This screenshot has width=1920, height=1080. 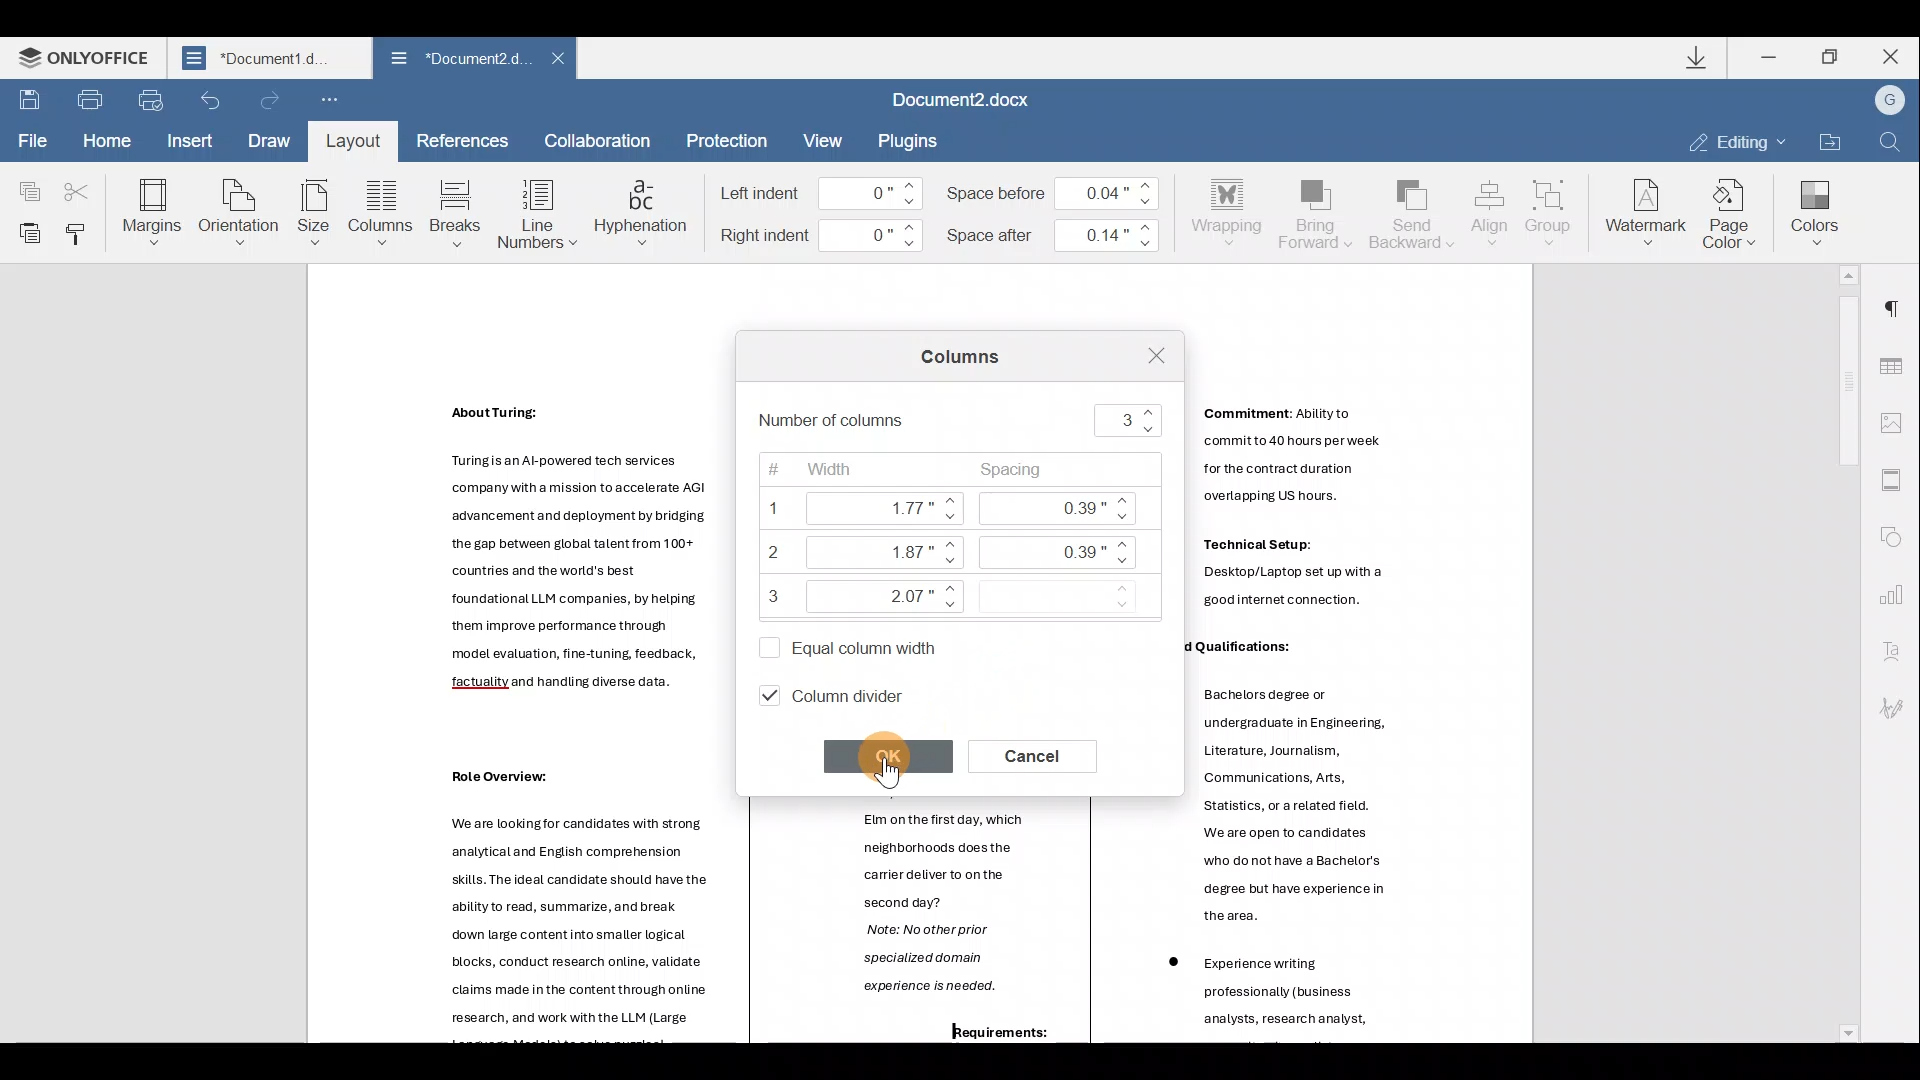 I want to click on Image settings, so click(x=1897, y=421).